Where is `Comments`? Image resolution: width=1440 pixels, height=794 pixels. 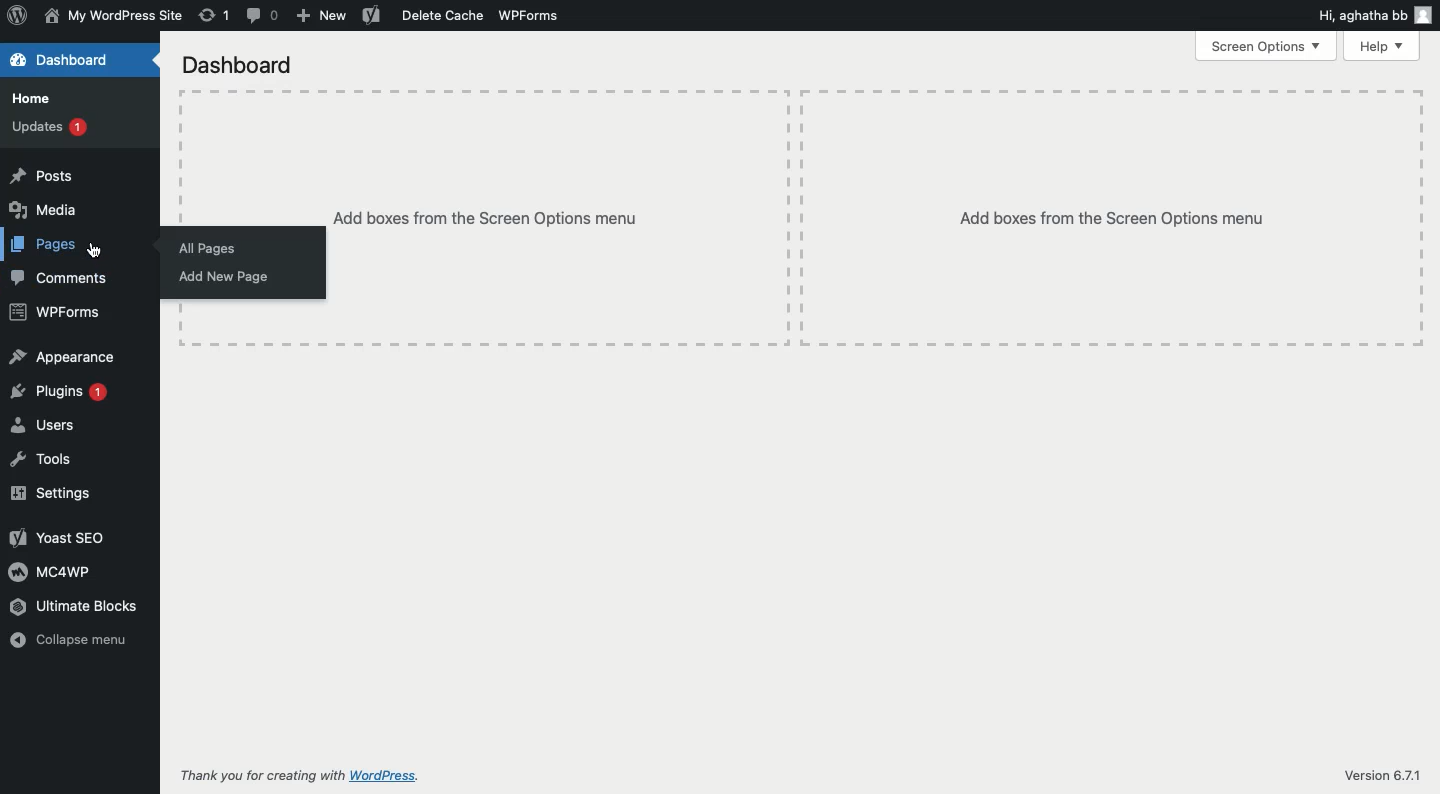 Comments is located at coordinates (61, 279).